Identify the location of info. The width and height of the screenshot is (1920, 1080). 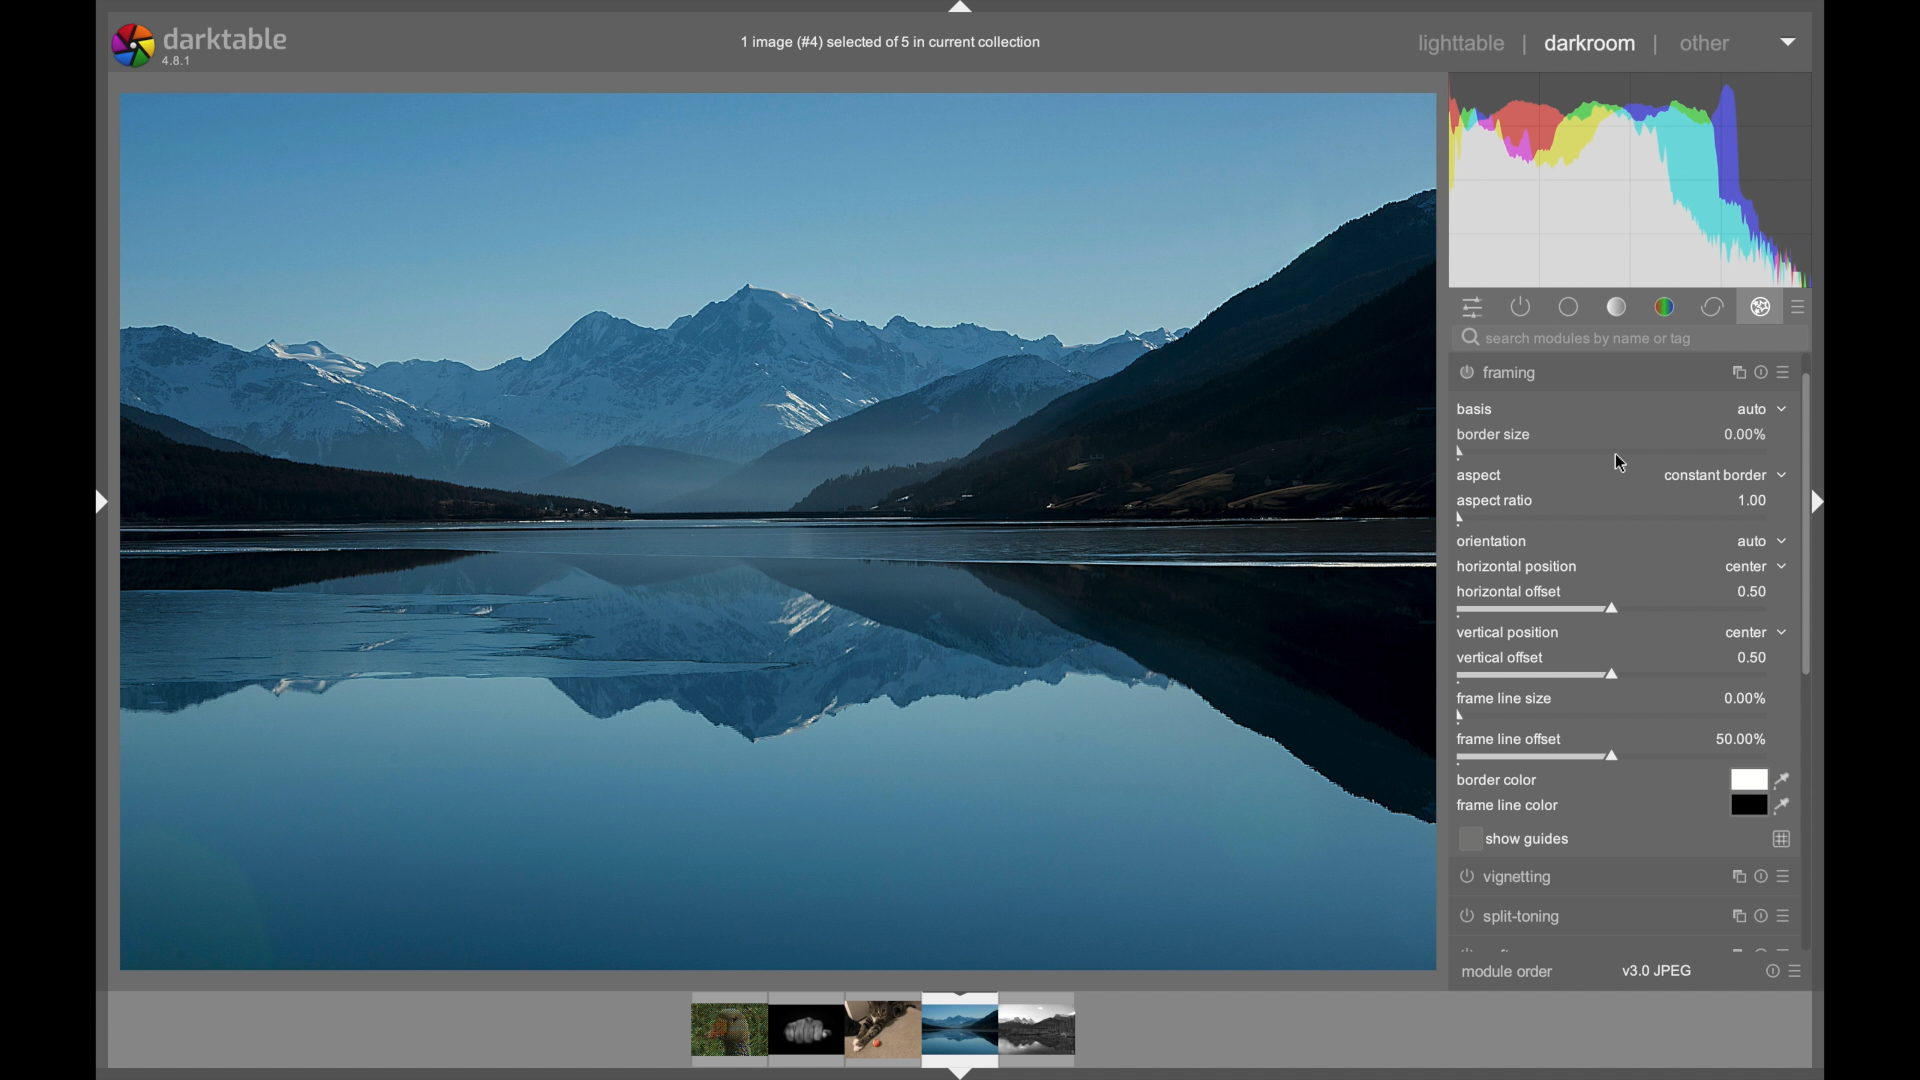
(894, 43).